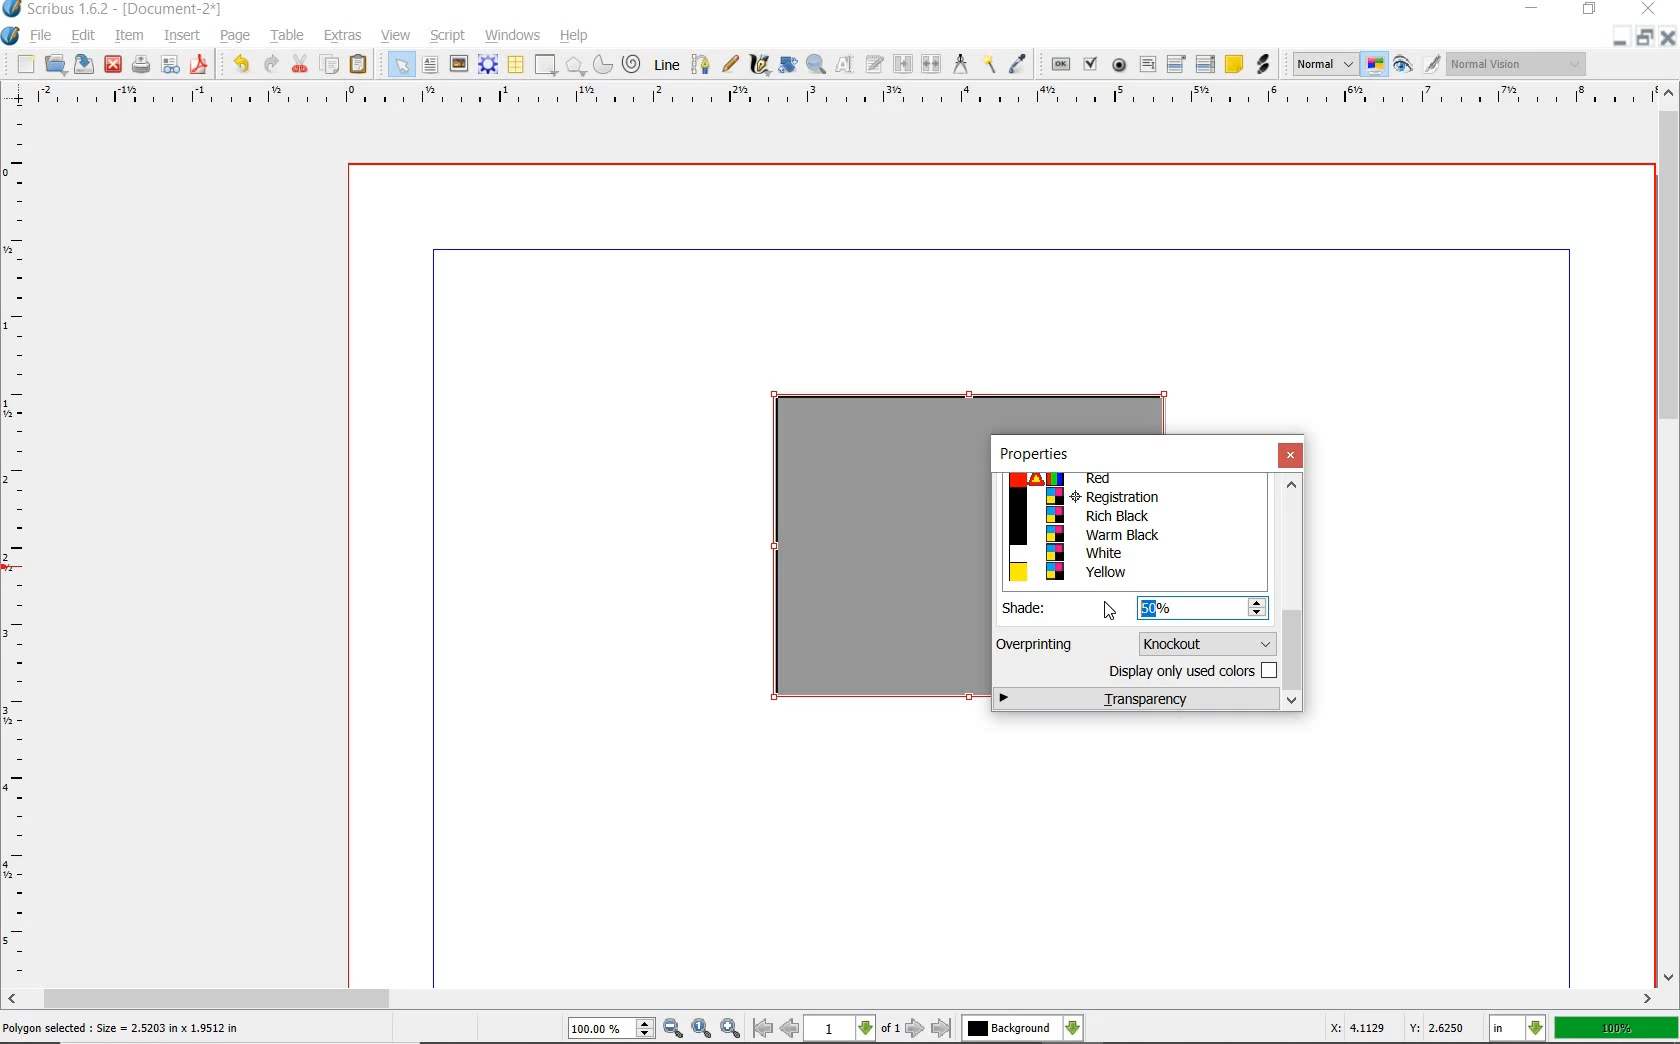 The width and height of the screenshot is (1680, 1044). I want to click on saturation/hue added, so click(875, 556).